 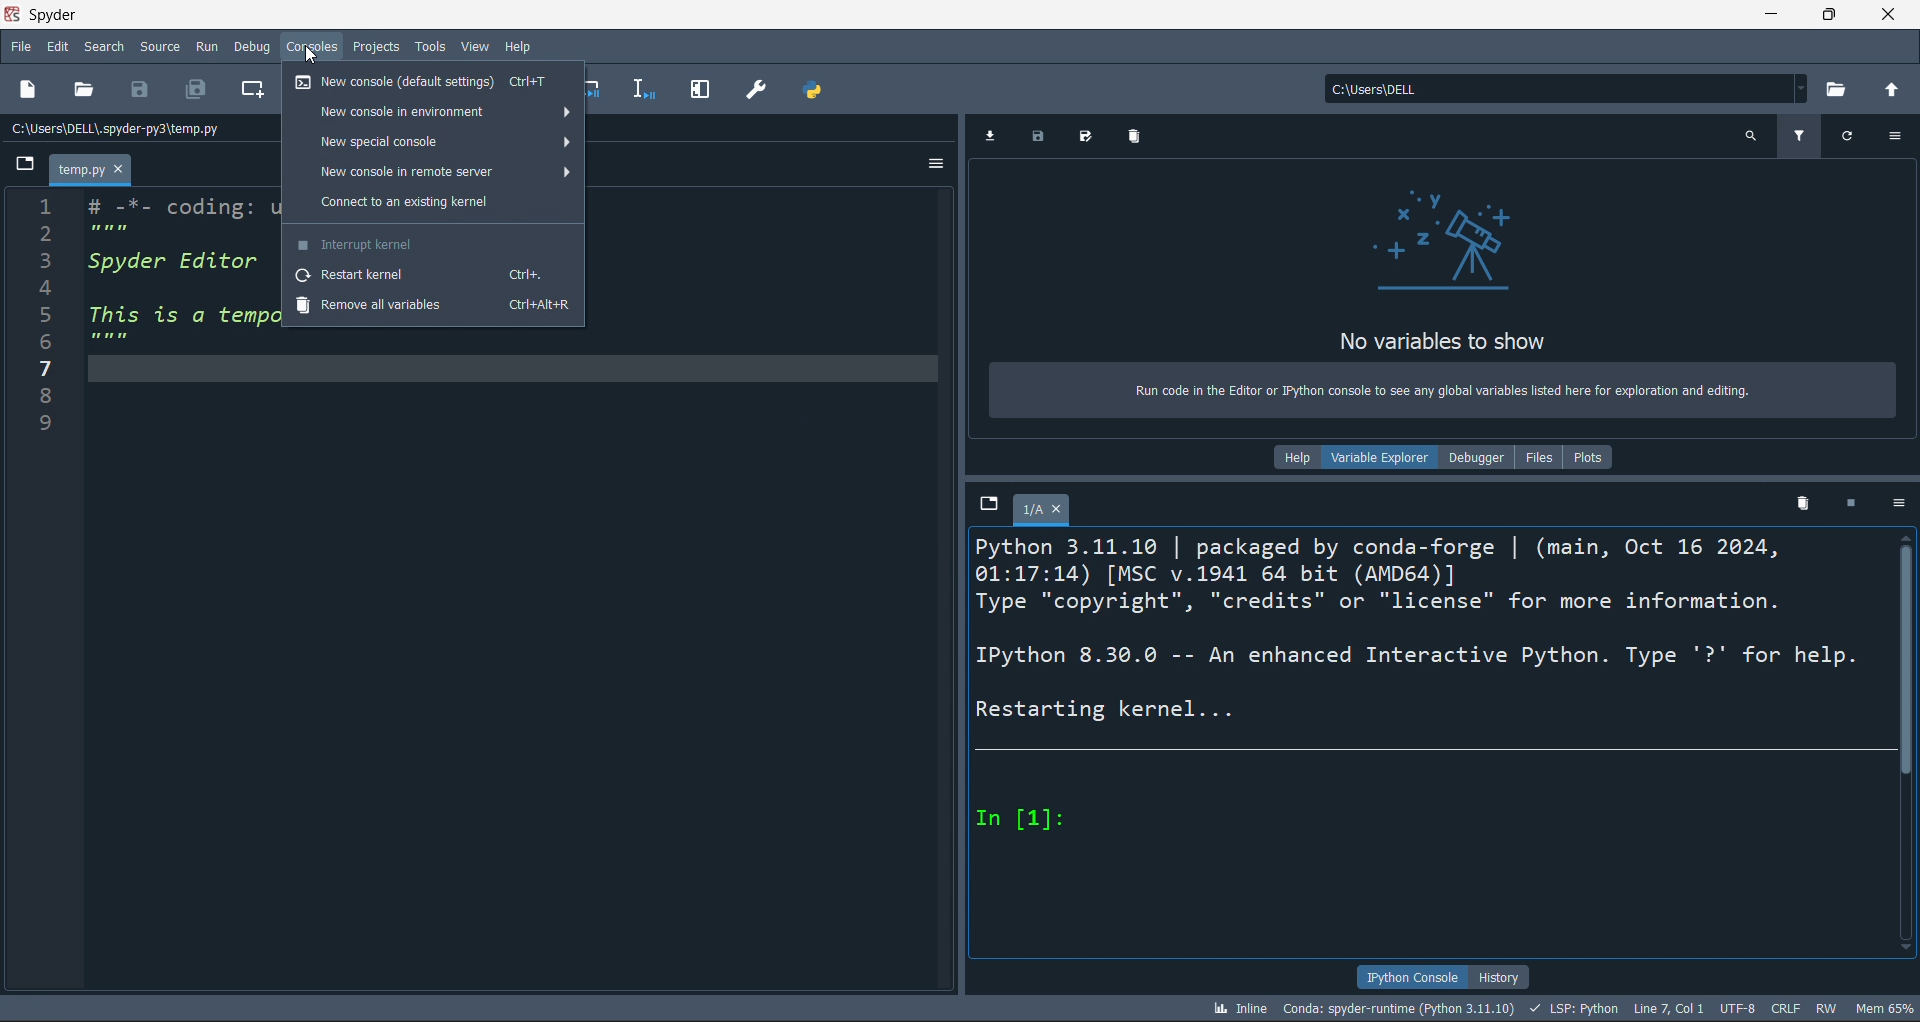 I want to click on Run code in the Editor or Python console to see any global variables listed here for exploration and editing., so click(x=1441, y=395).